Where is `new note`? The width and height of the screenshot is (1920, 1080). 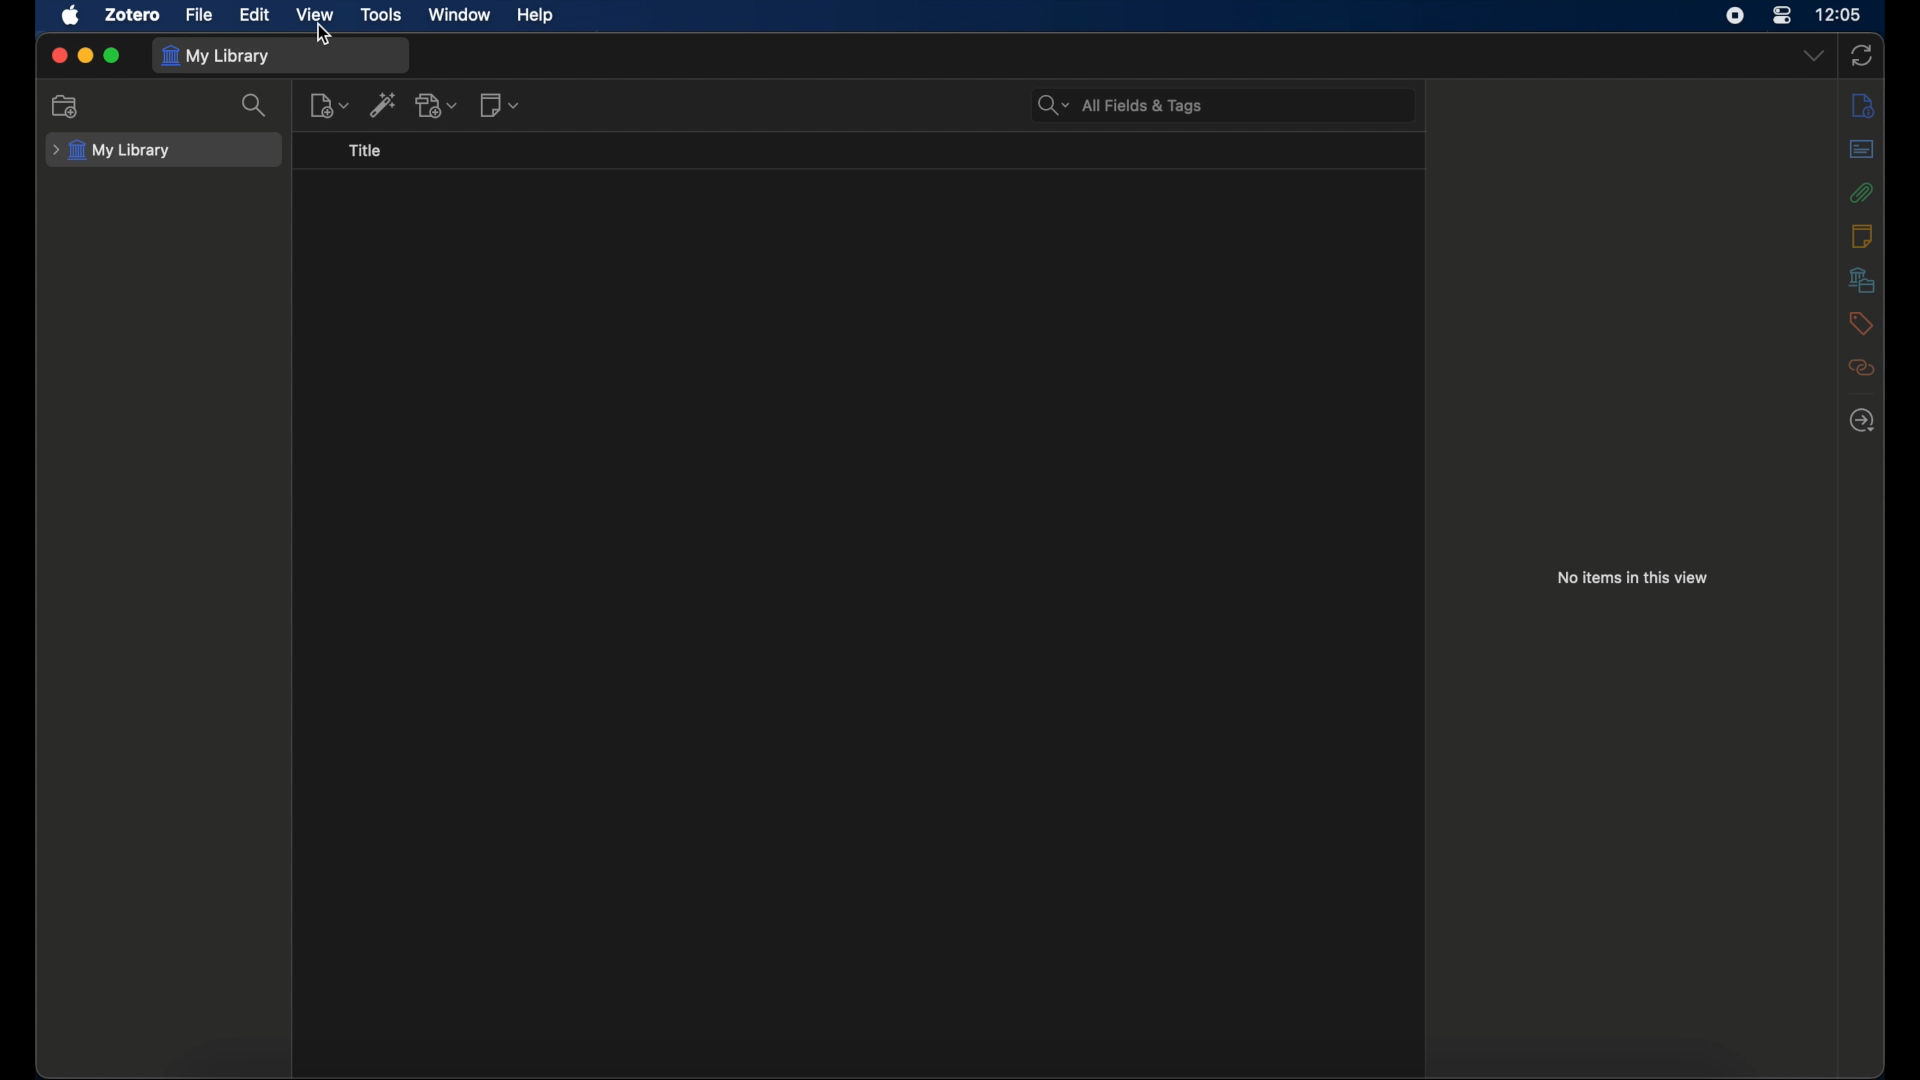 new note is located at coordinates (499, 103).